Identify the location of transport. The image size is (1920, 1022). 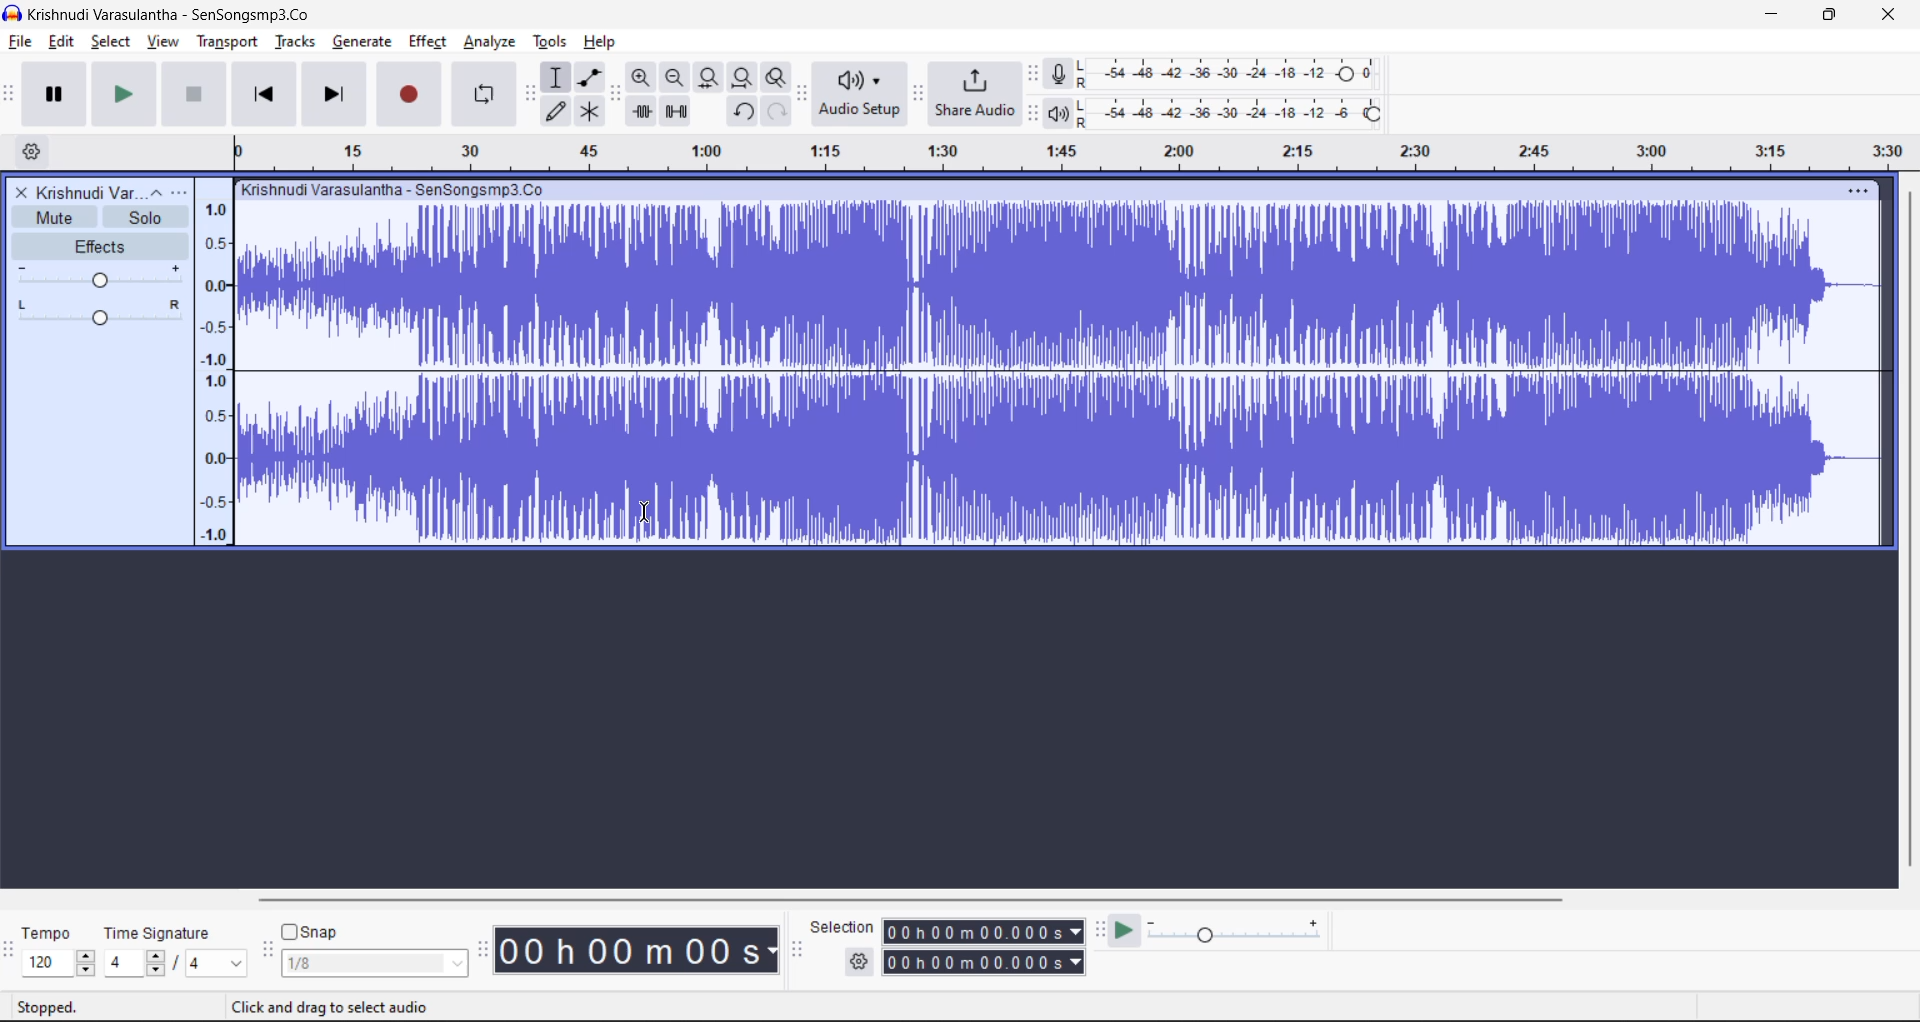
(227, 42).